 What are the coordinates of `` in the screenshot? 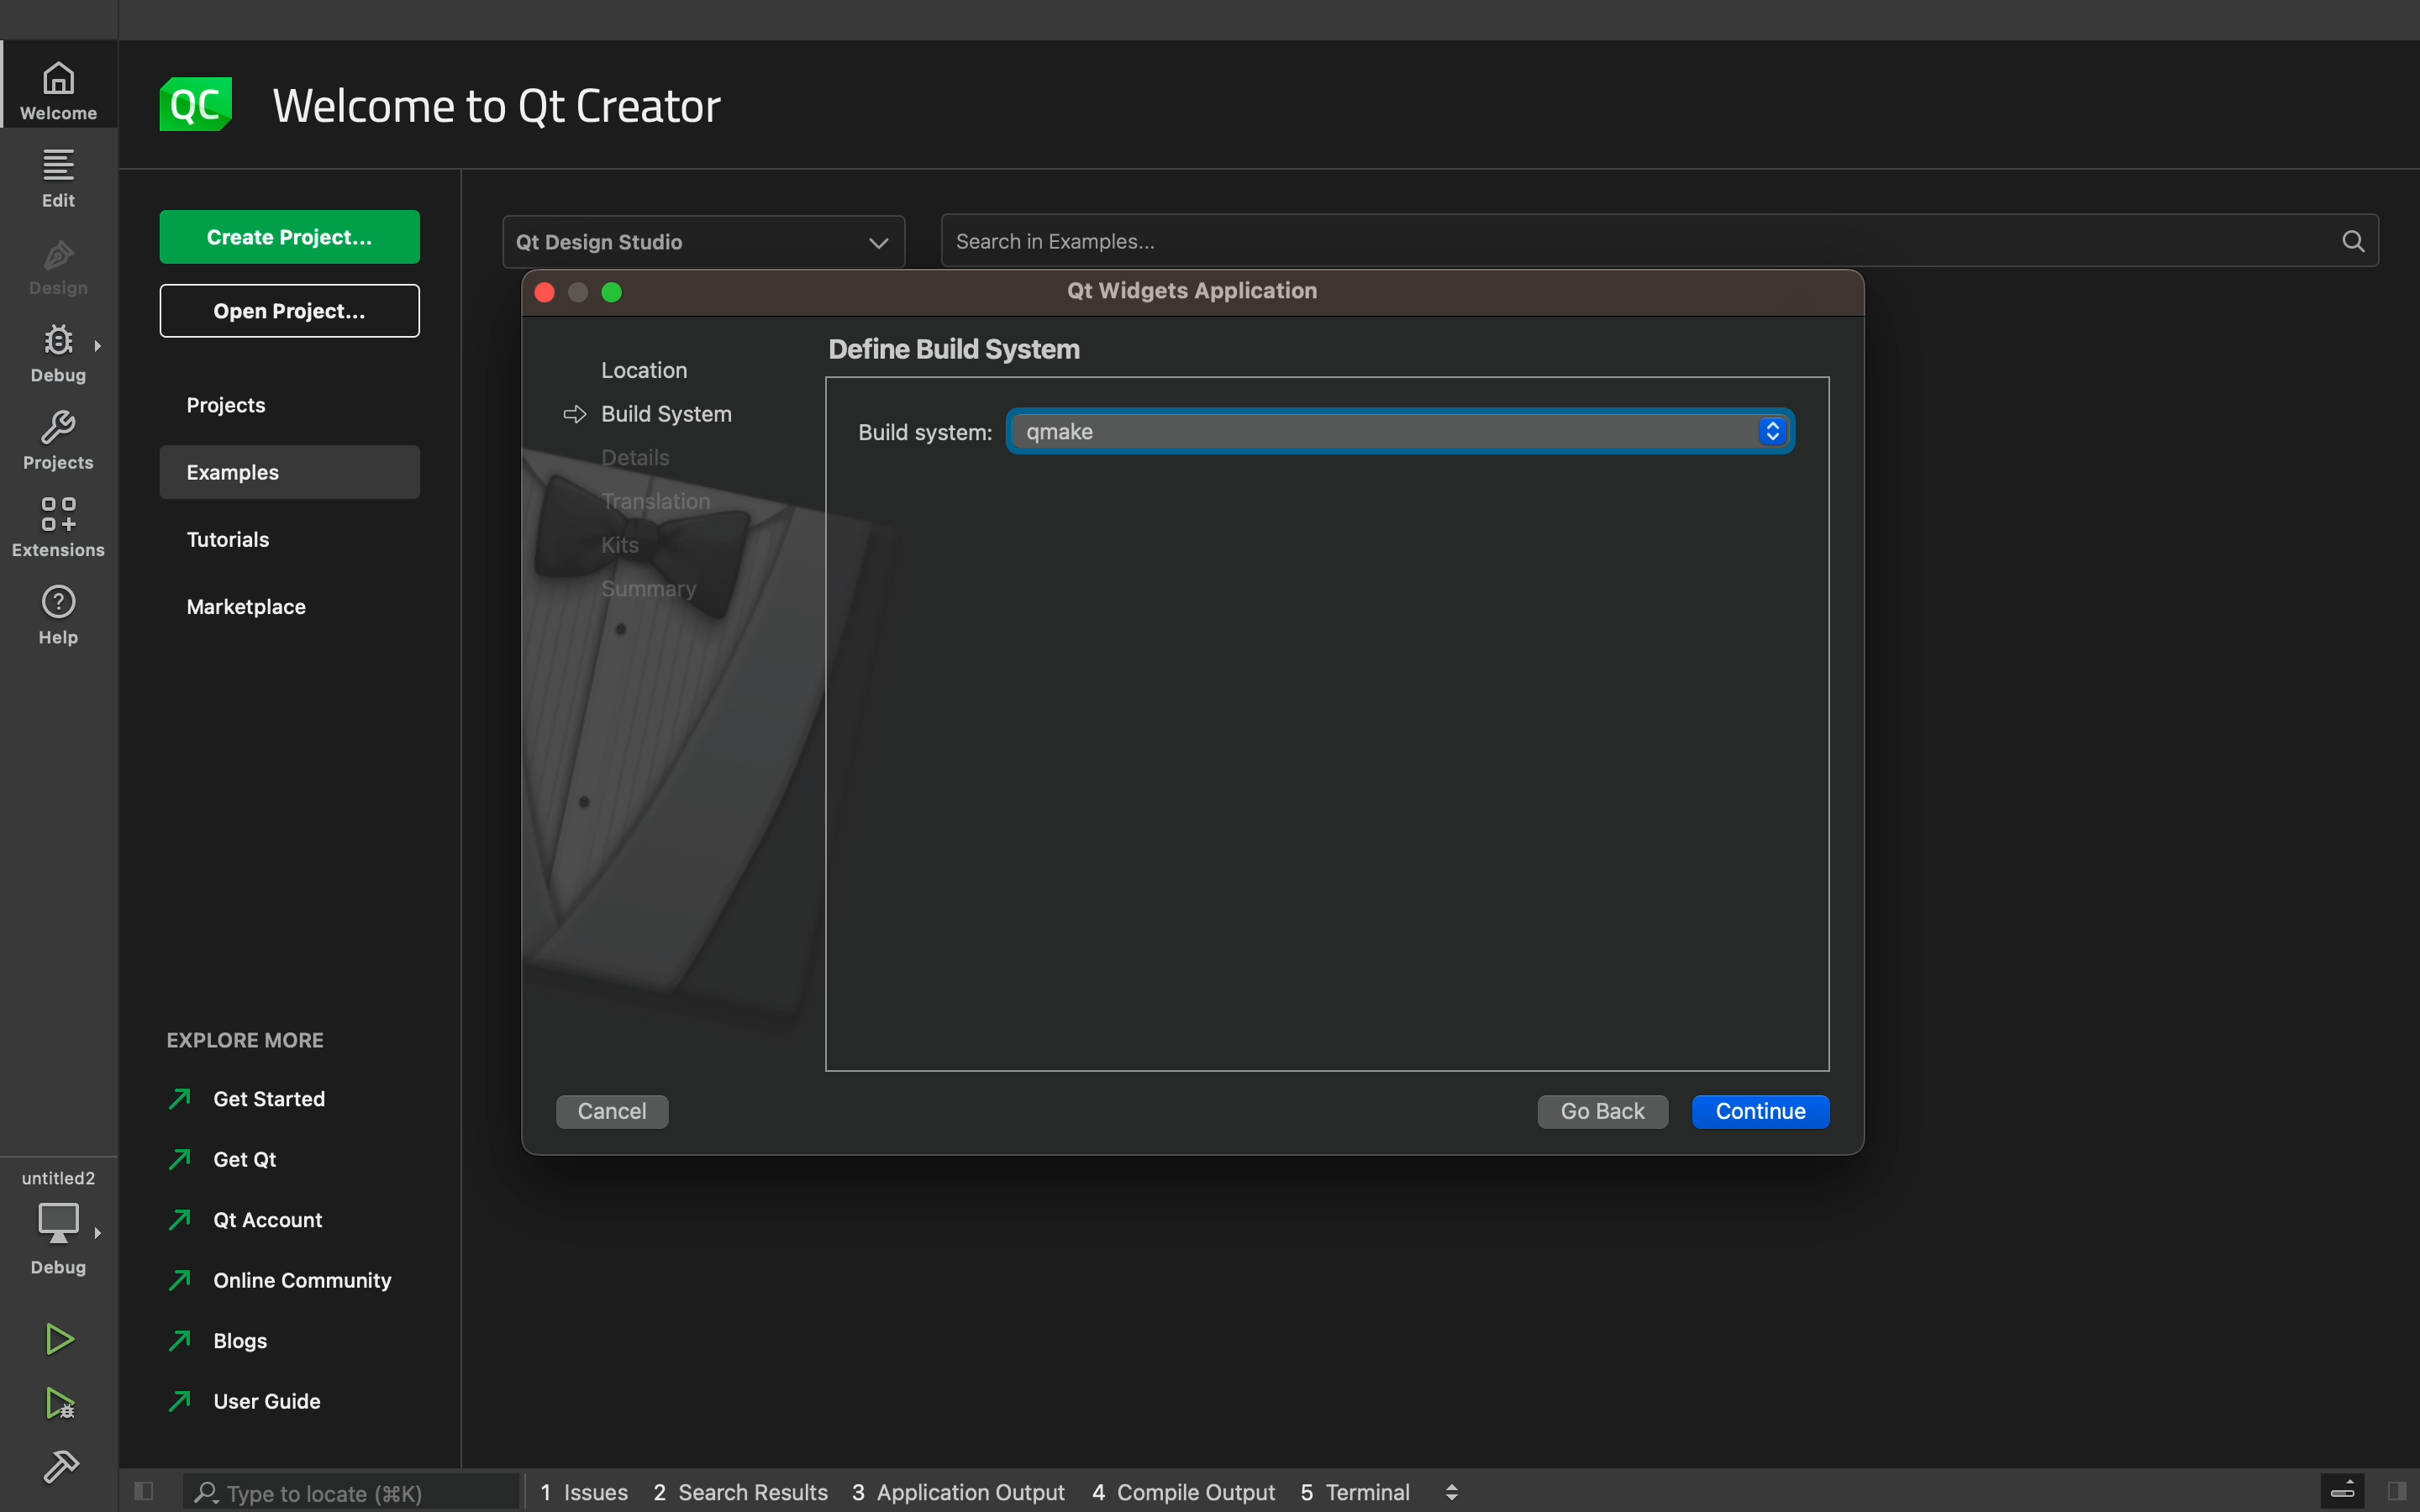 It's located at (250, 1101).